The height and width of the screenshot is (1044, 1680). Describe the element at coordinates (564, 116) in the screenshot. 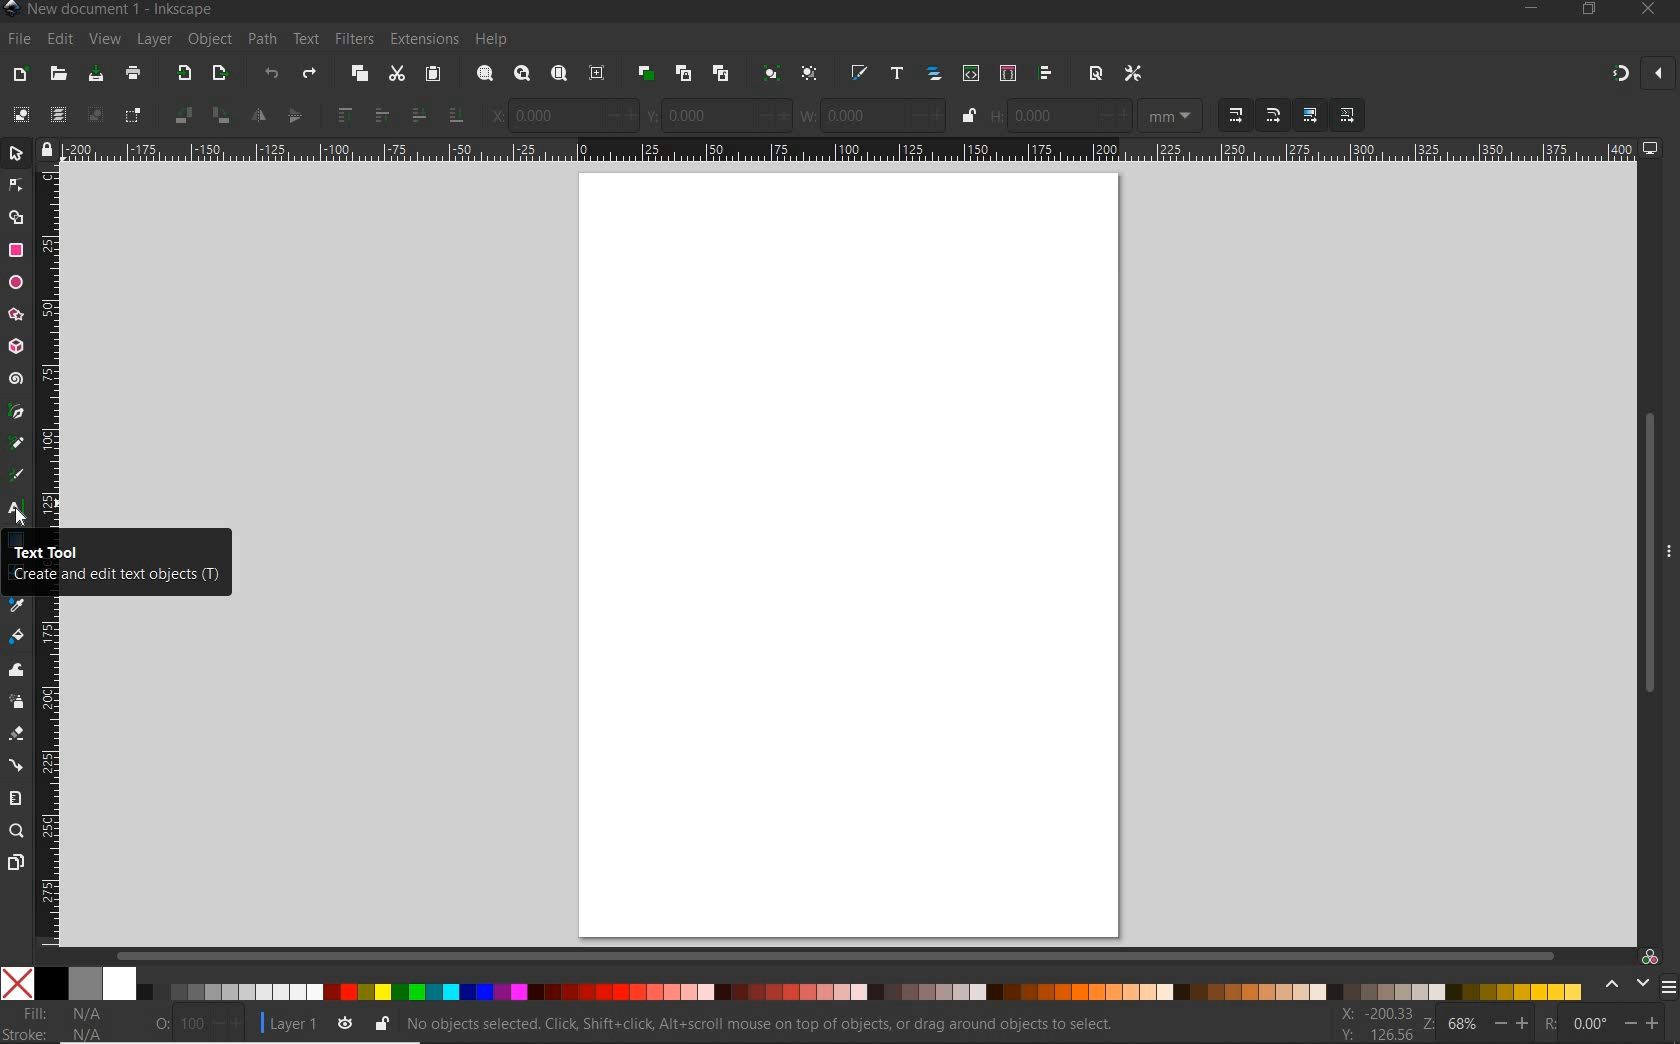

I see `horizontal coordinate selection` at that location.